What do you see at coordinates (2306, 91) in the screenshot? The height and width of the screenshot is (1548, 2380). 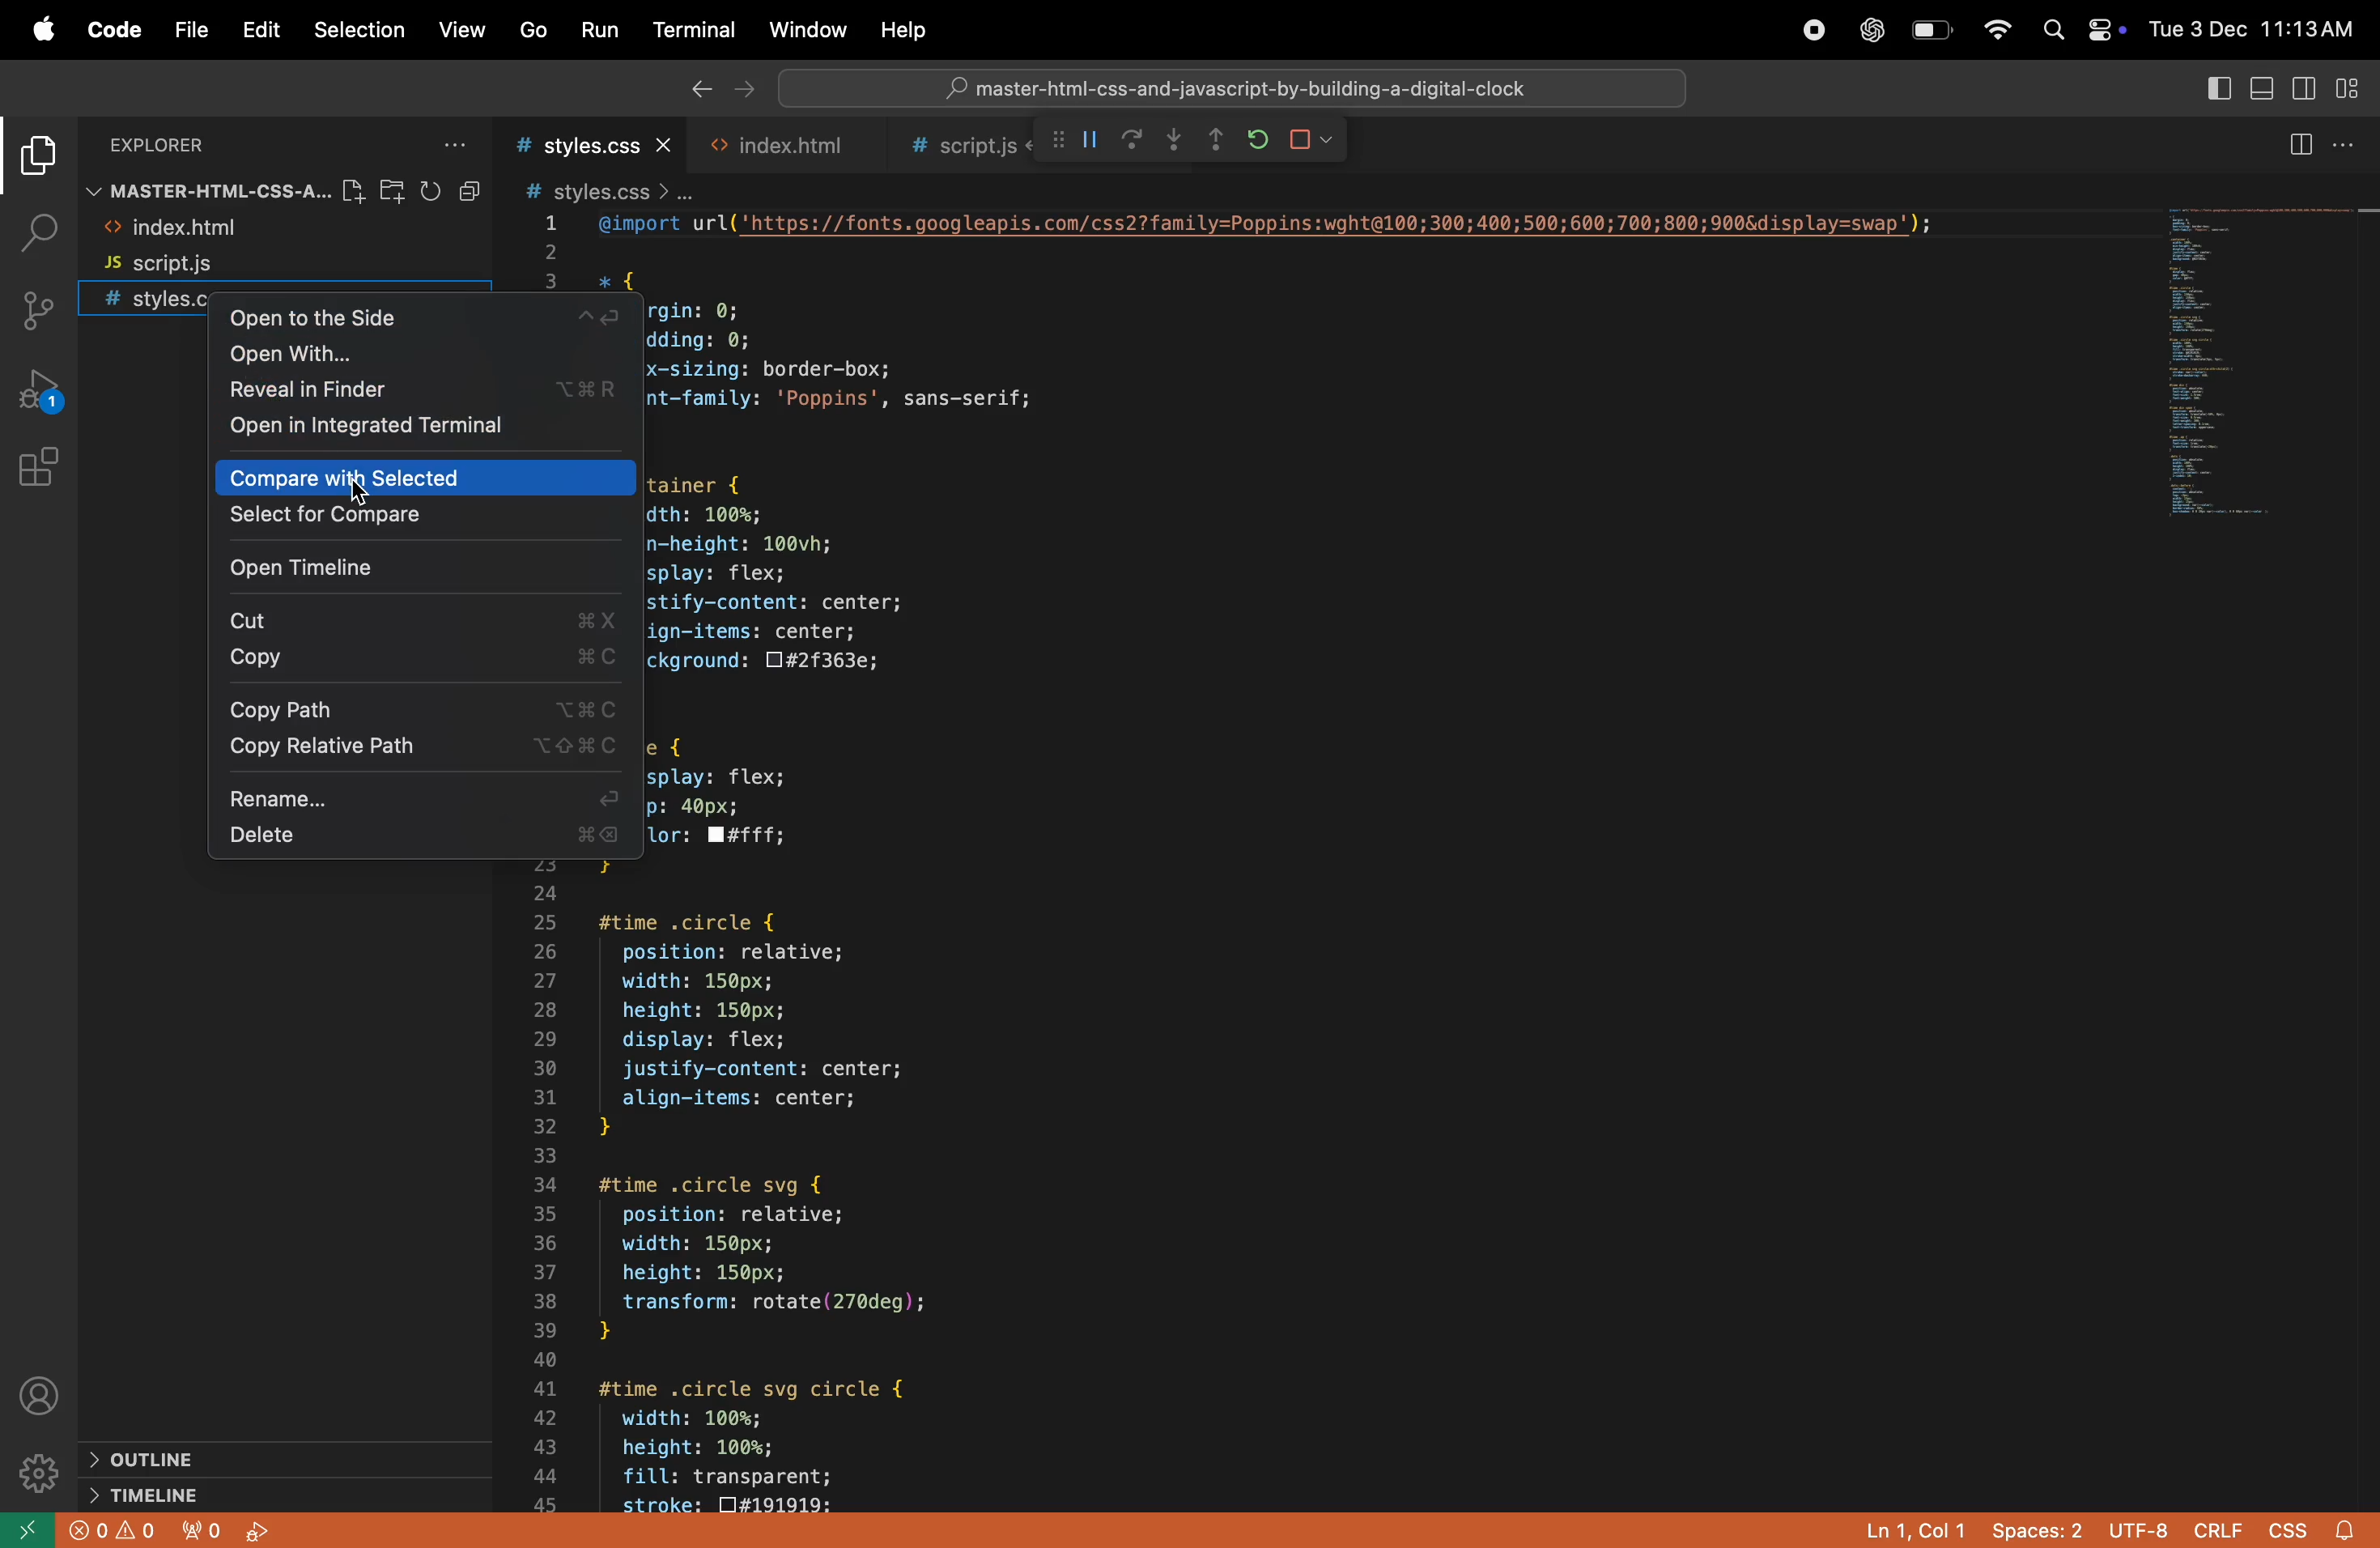 I see `toggle side bar` at bounding box center [2306, 91].